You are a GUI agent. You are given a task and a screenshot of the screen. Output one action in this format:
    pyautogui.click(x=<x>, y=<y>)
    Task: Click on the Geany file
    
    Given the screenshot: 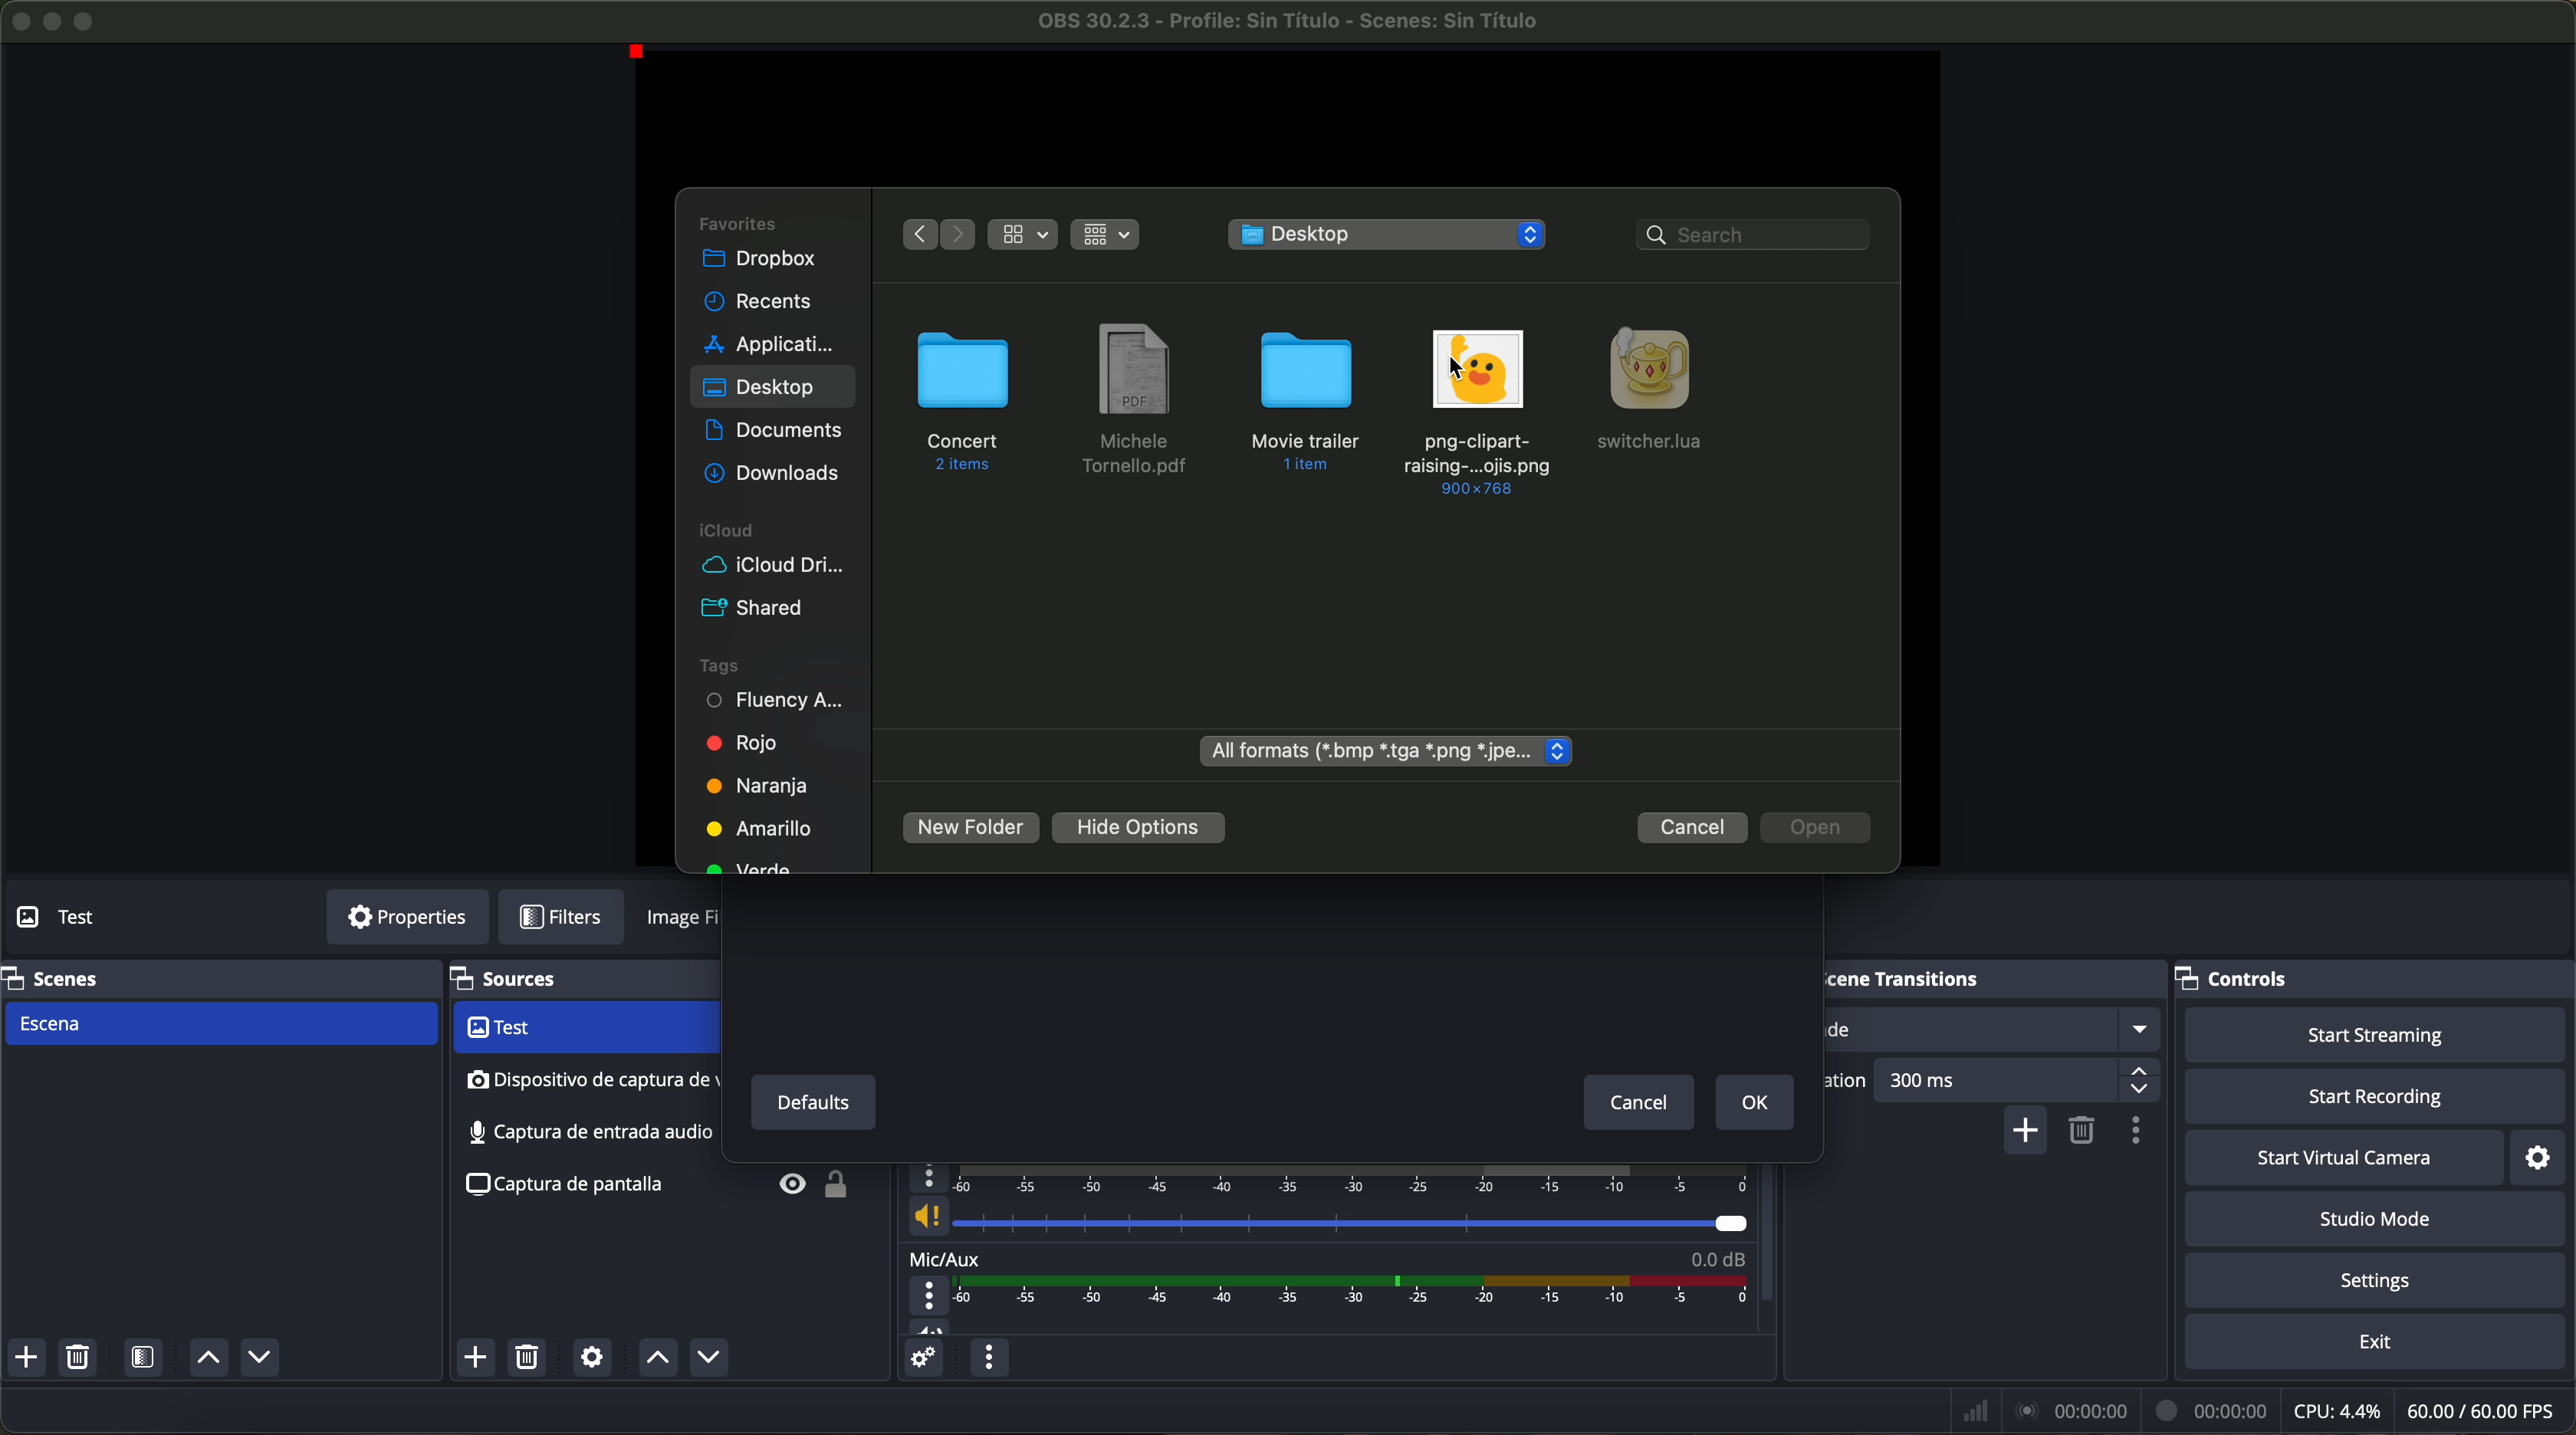 What is the action you would take?
    pyautogui.click(x=1658, y=391)
    